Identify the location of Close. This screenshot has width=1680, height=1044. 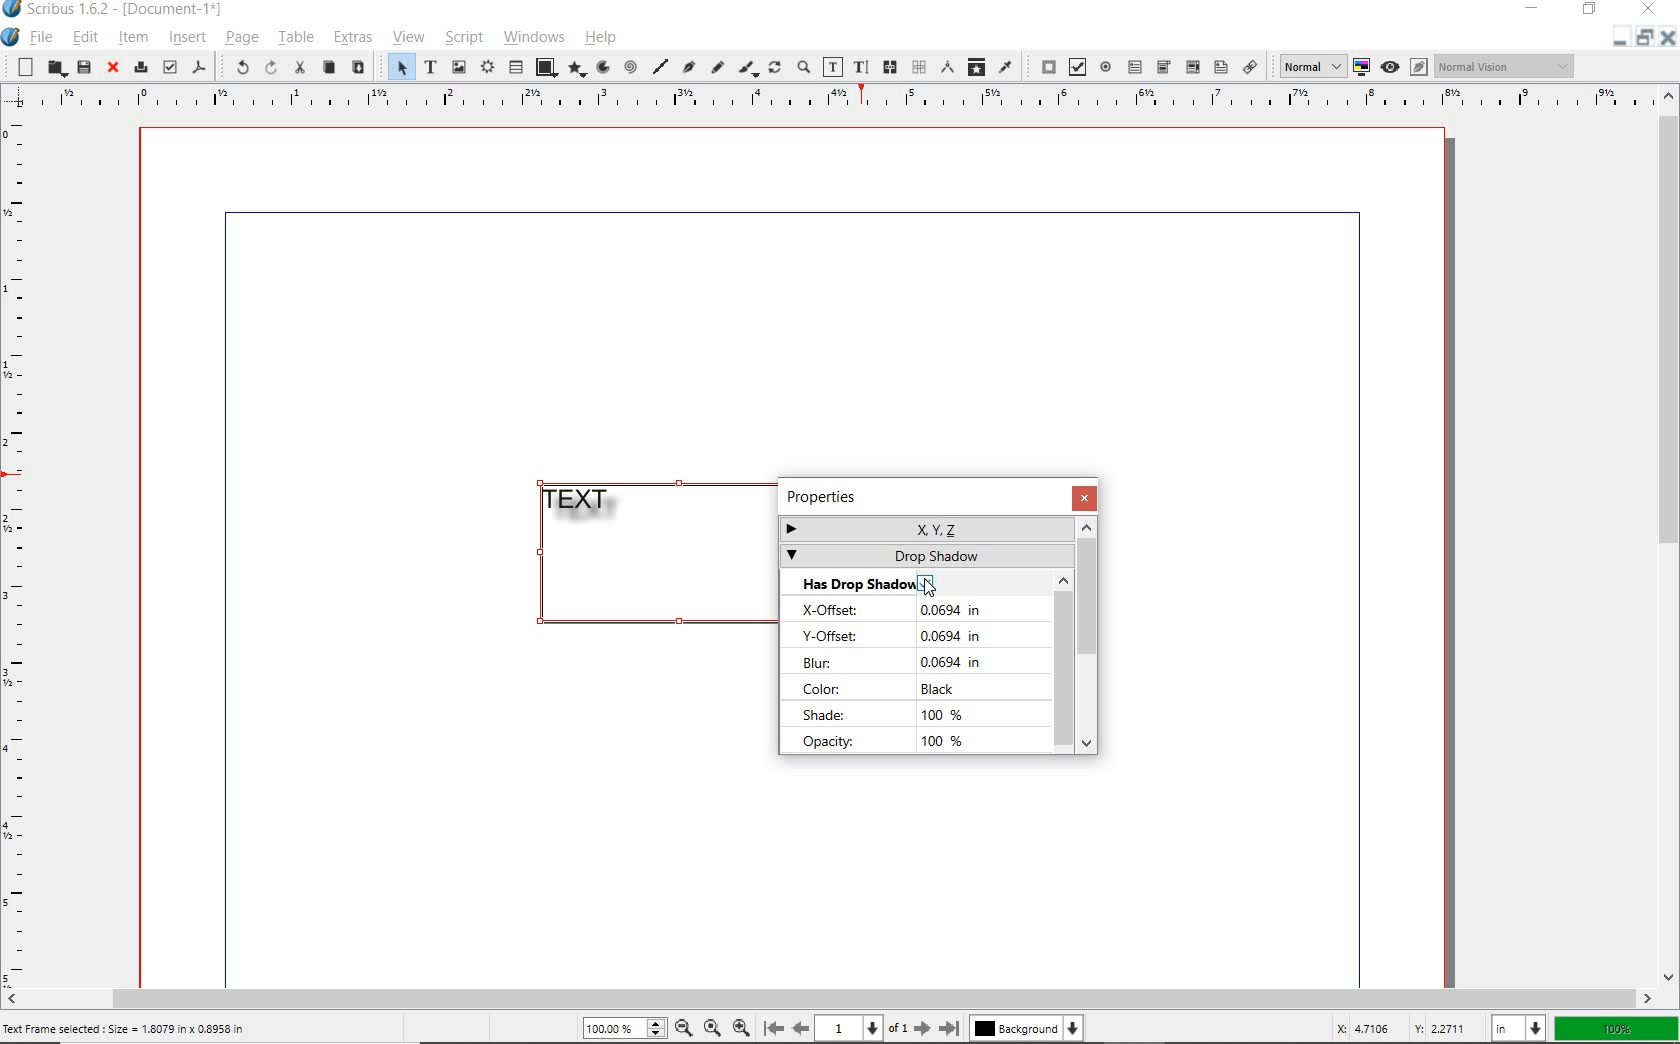
(1667, 38).